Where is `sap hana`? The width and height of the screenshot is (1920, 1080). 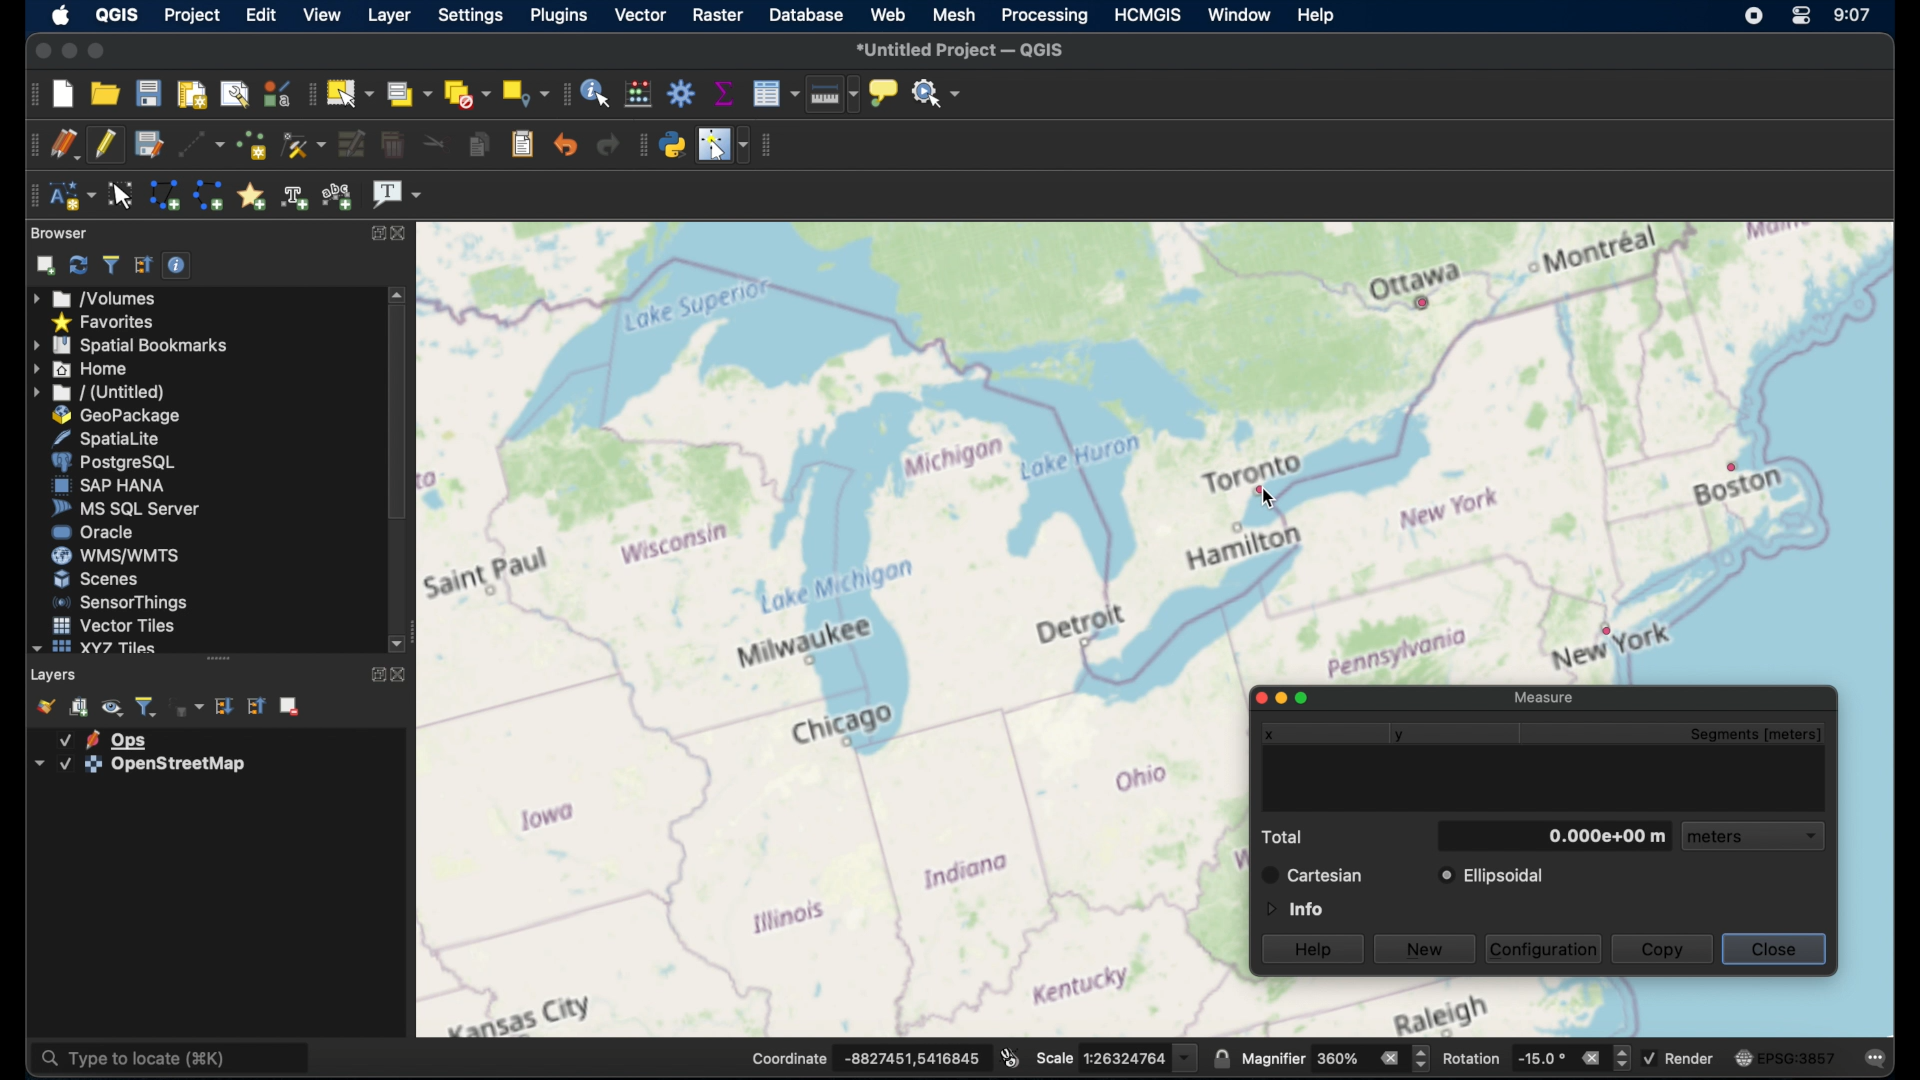 sap hana is located at coordinates (109, 486).